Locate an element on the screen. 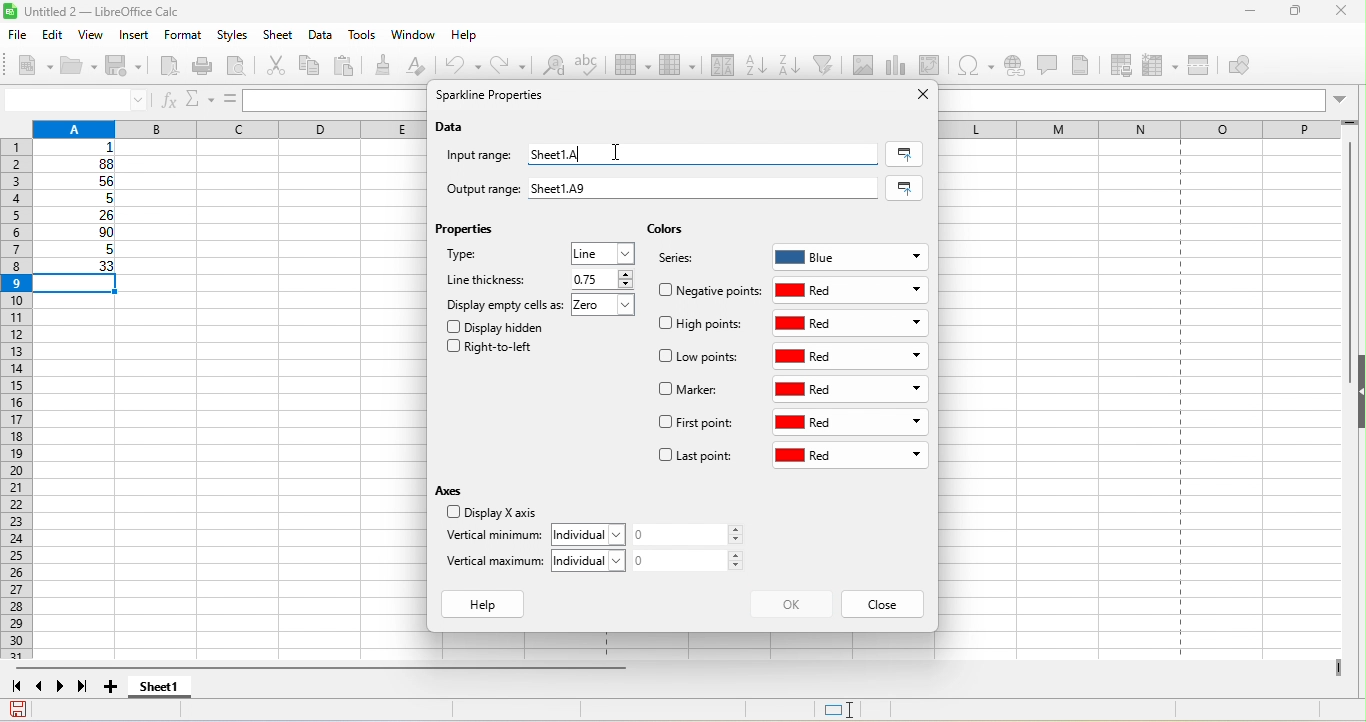  hide is located at coordinates (1357, 393).